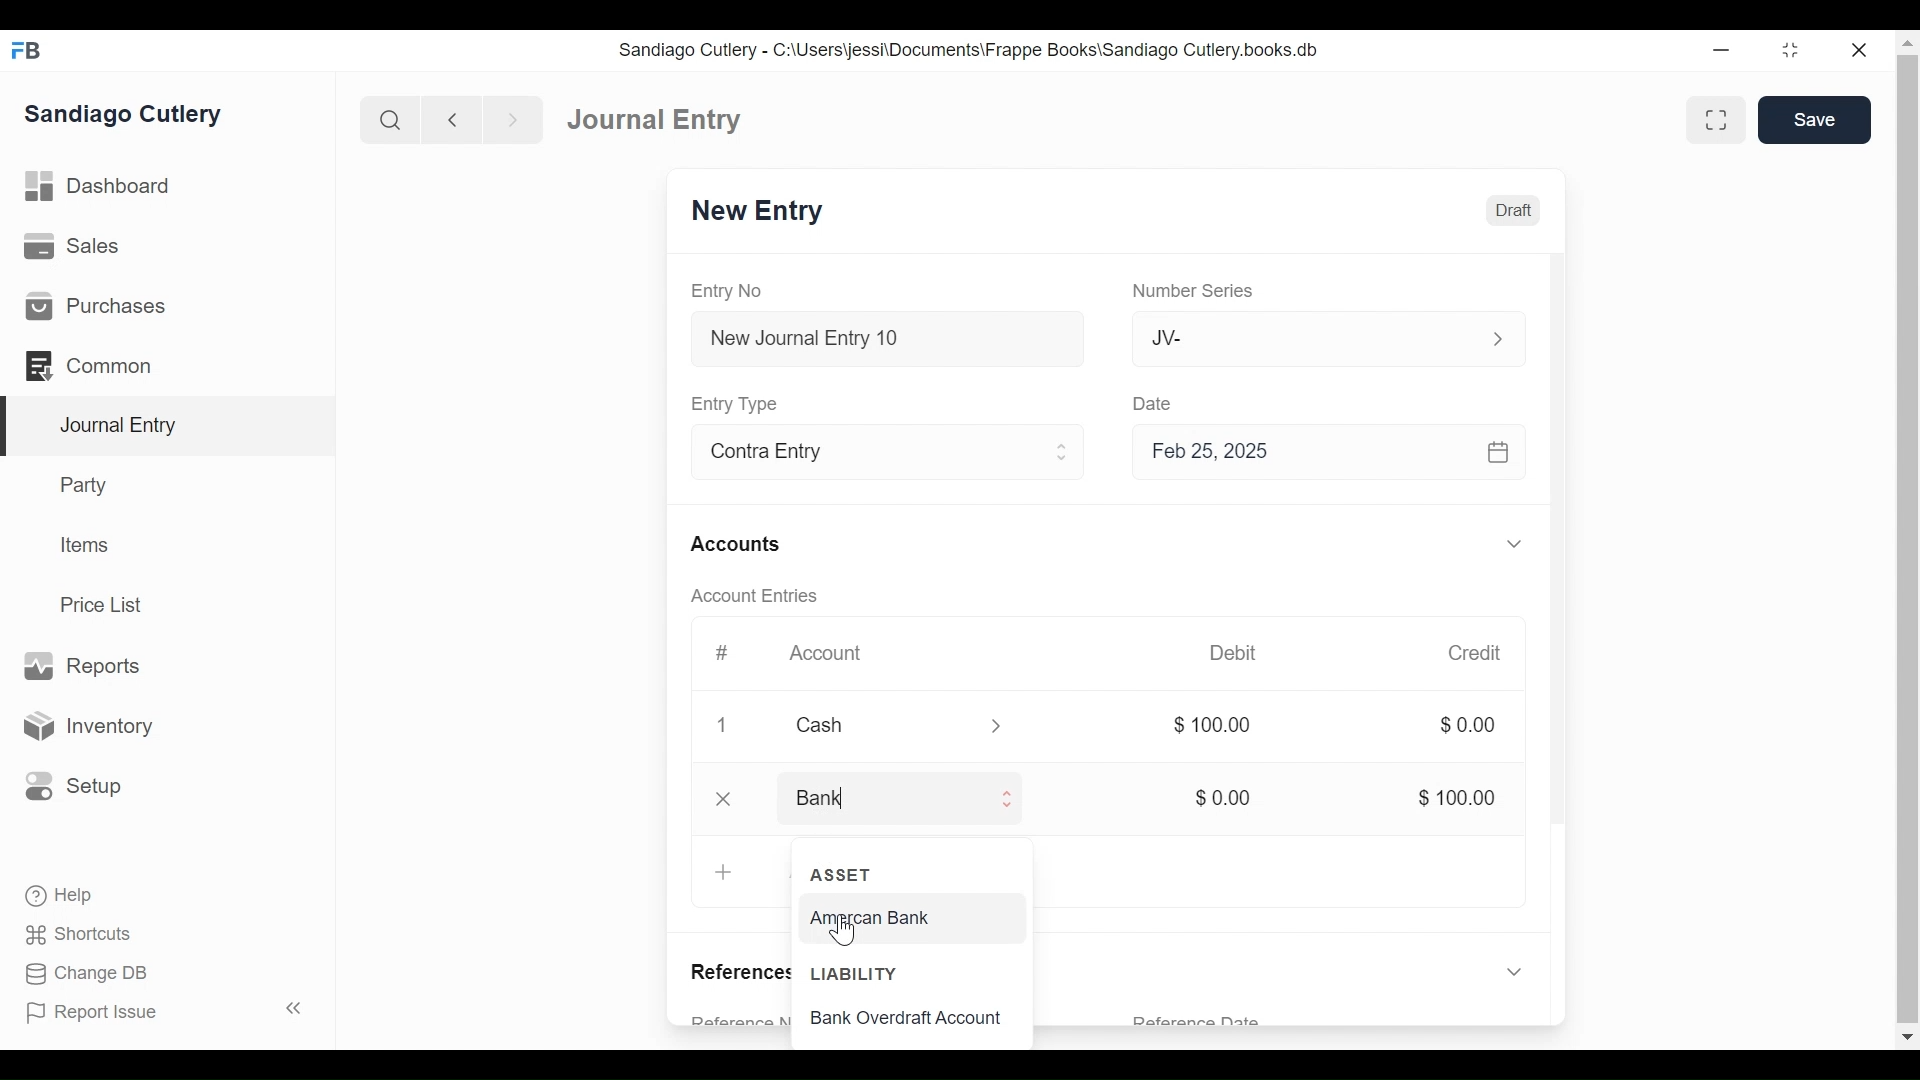 The width and height of the screenshot is (1920, 1080). Describe the element at coordinates (81, 485) in the screenshot. I see `Party` at that location.